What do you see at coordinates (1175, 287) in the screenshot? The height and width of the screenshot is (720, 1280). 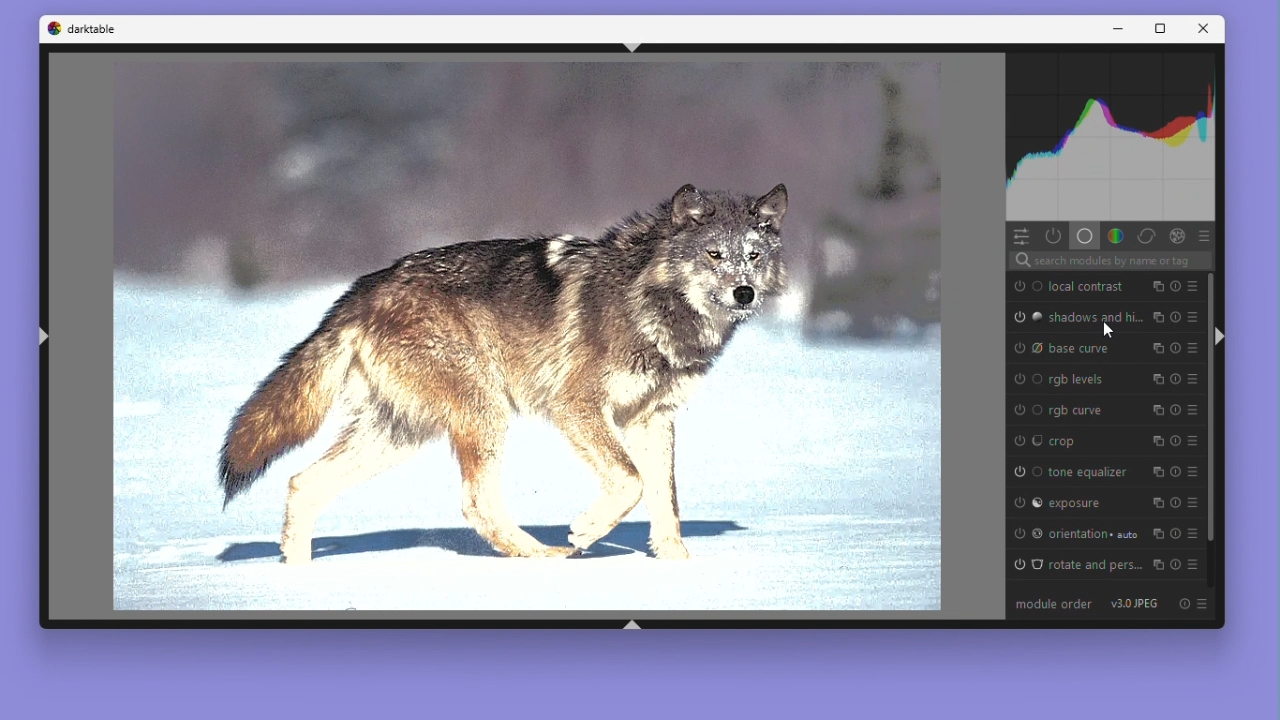 I see `reset parameters` at bounding box center [1175, 287].